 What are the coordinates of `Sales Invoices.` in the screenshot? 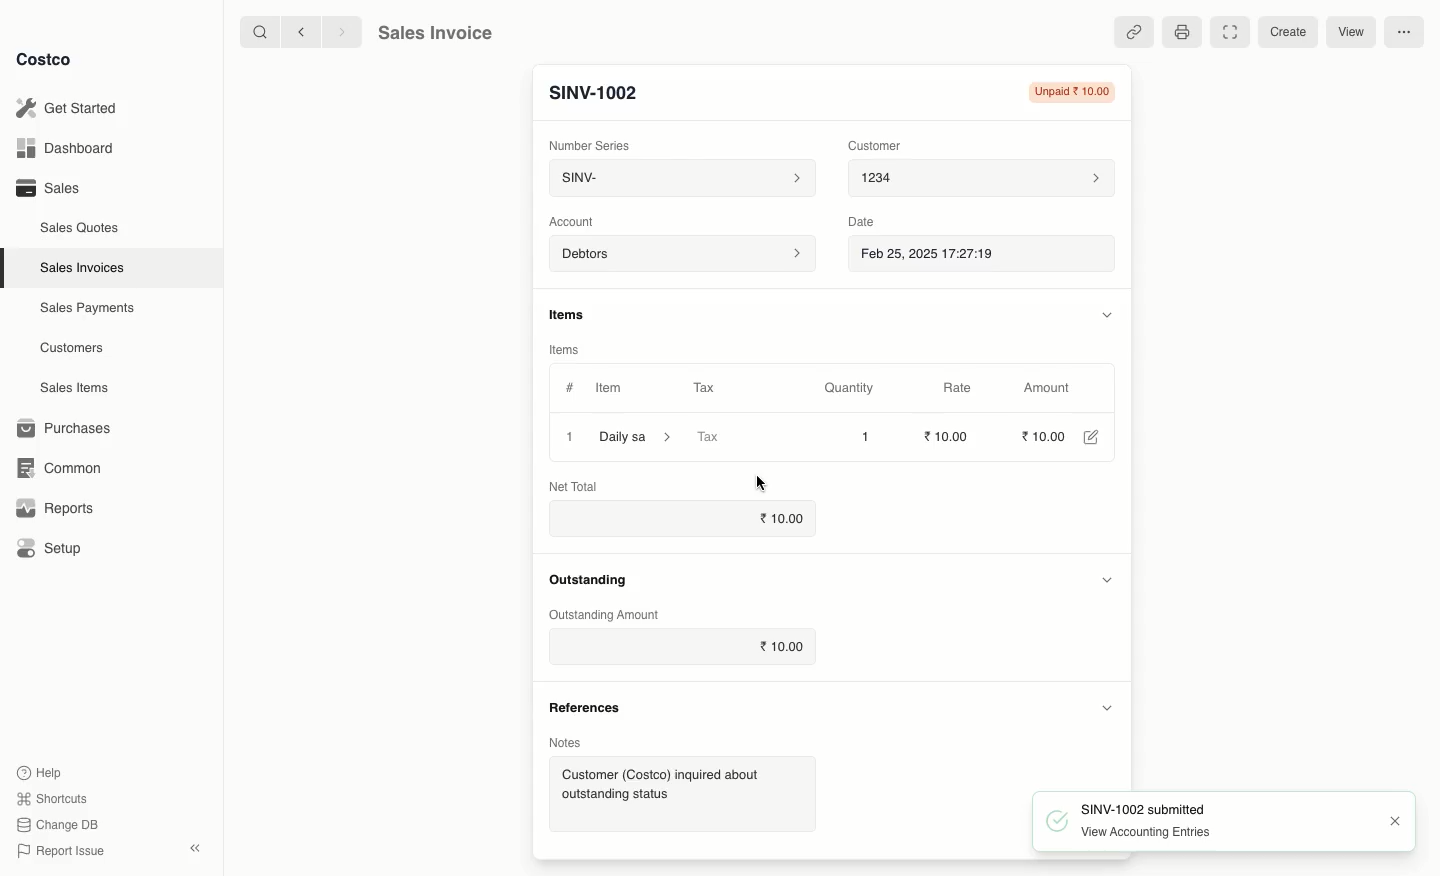 It's located at (80, 269).